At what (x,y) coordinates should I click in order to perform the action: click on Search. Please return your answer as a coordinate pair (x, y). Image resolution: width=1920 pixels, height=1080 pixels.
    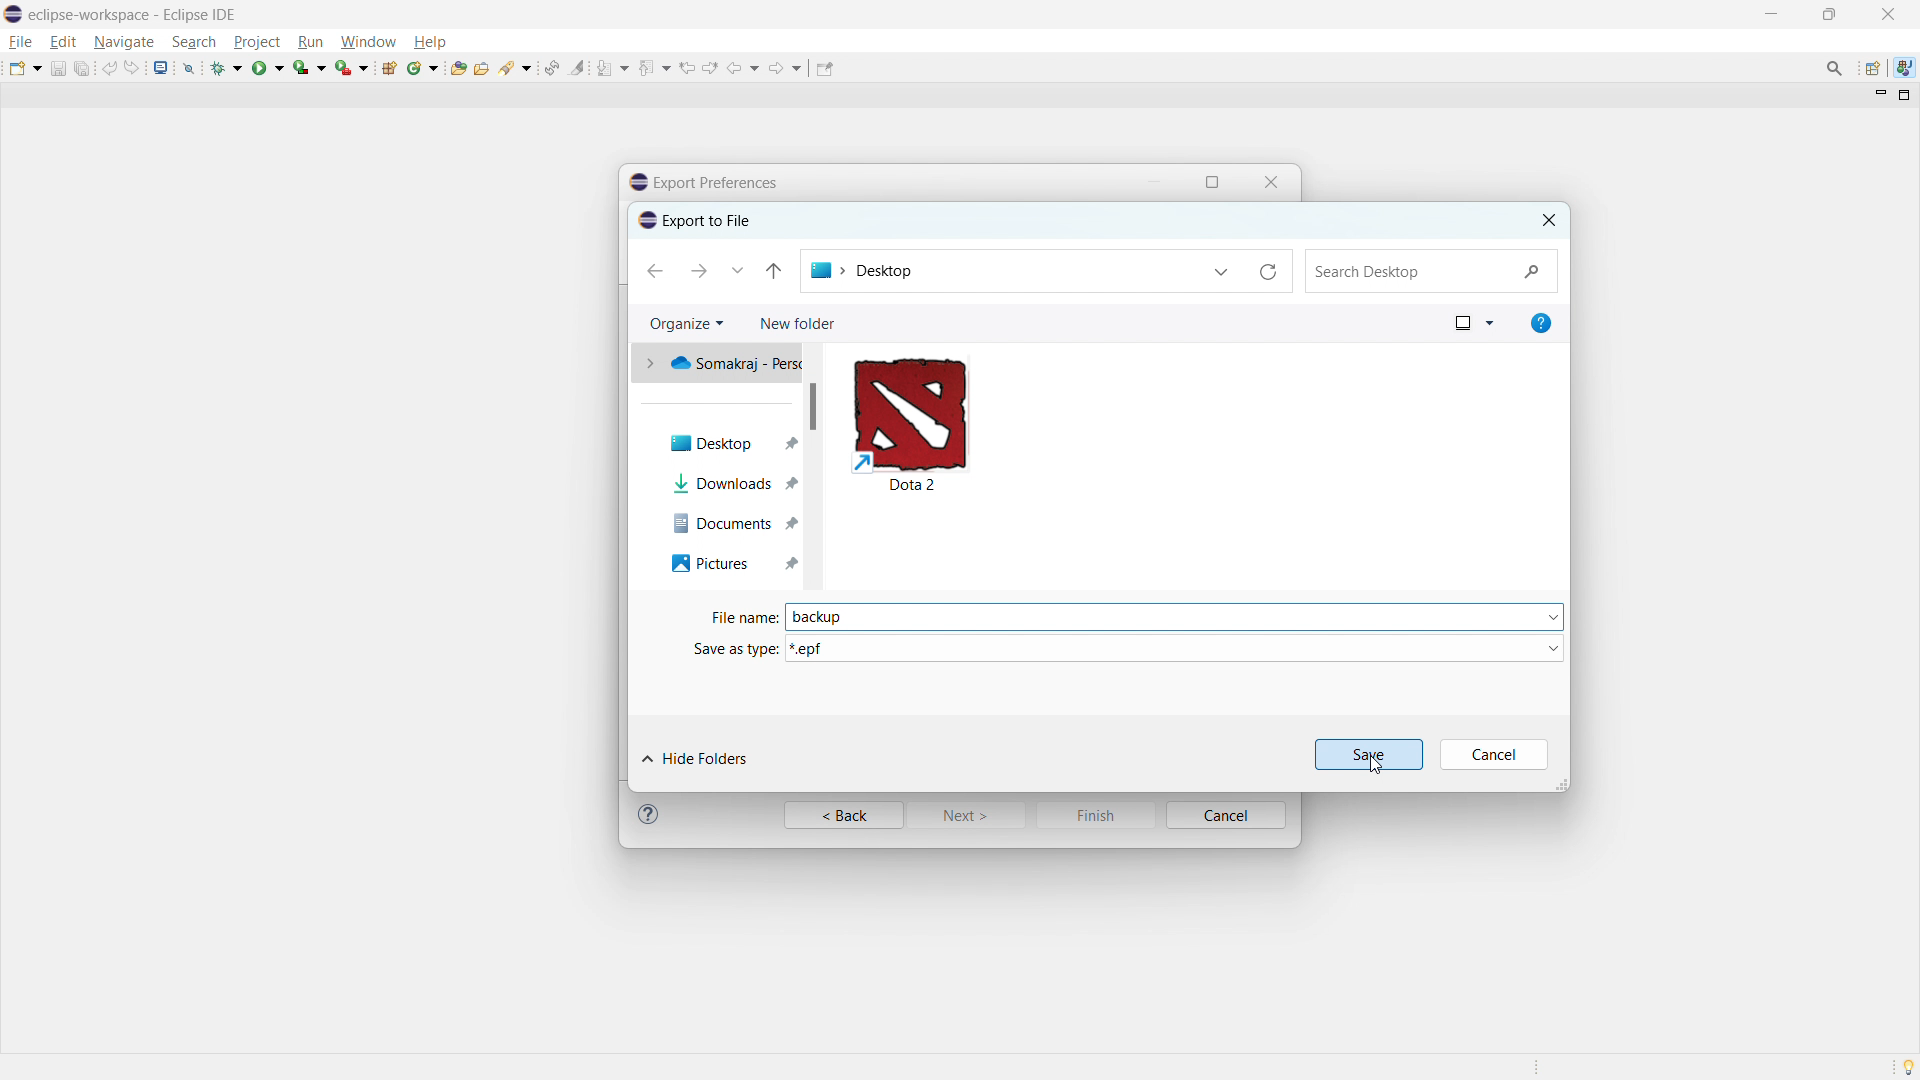
    Looking at the image, I should click on (1434, 271).